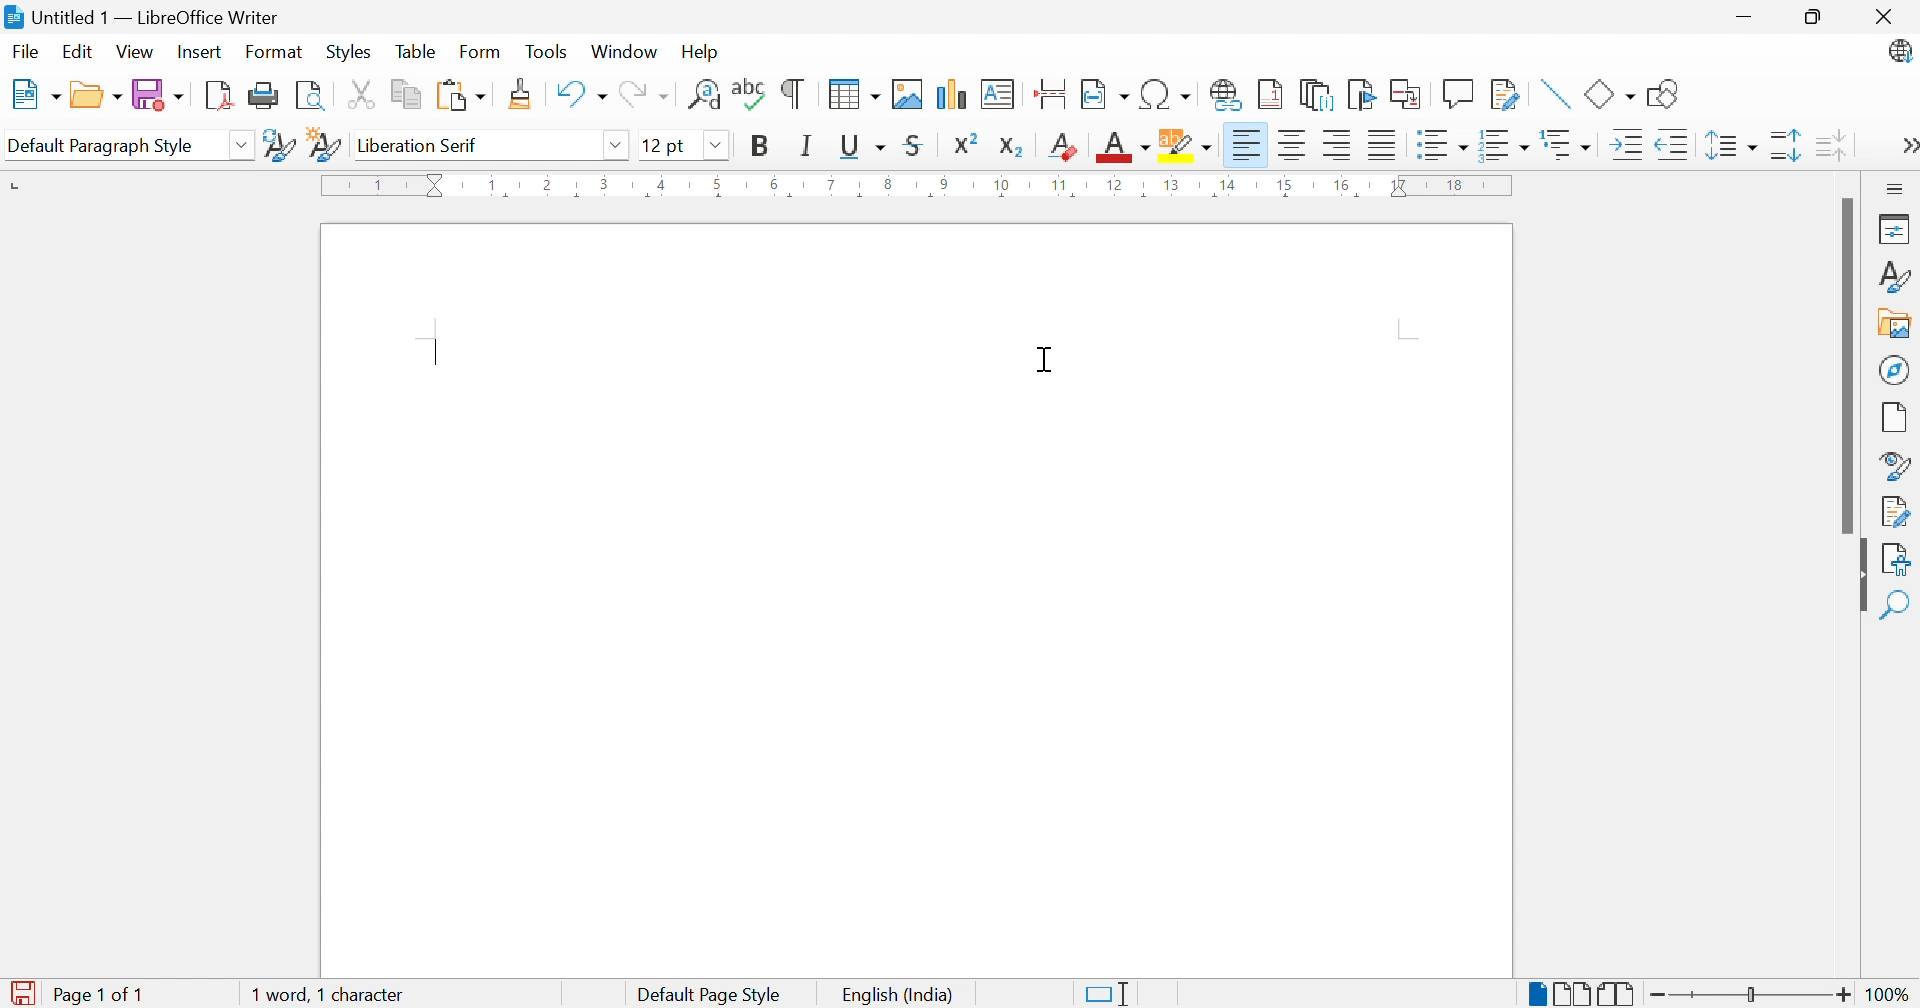  I want to click on Accessibility Check, so click(1900, 559).